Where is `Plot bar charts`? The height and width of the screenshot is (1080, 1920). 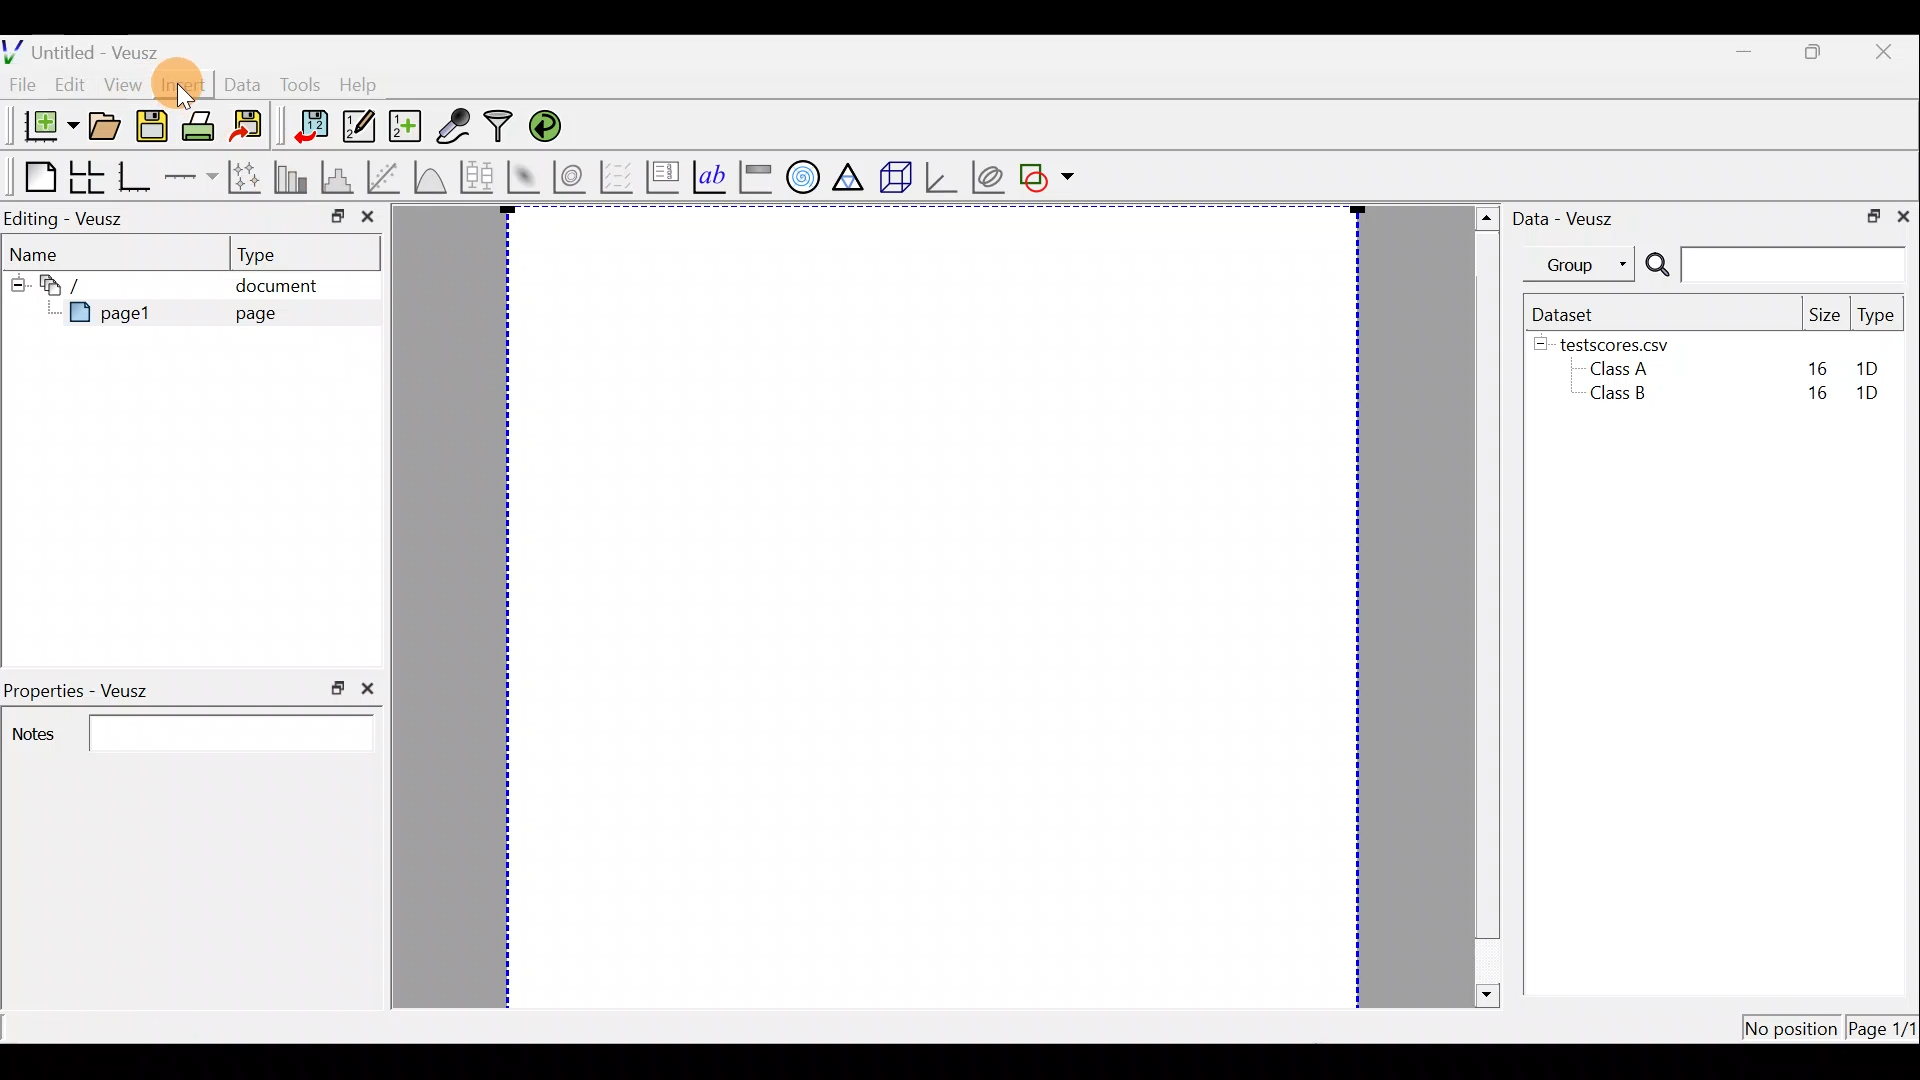 Plot bar charts is located at coordinates (293, 177).